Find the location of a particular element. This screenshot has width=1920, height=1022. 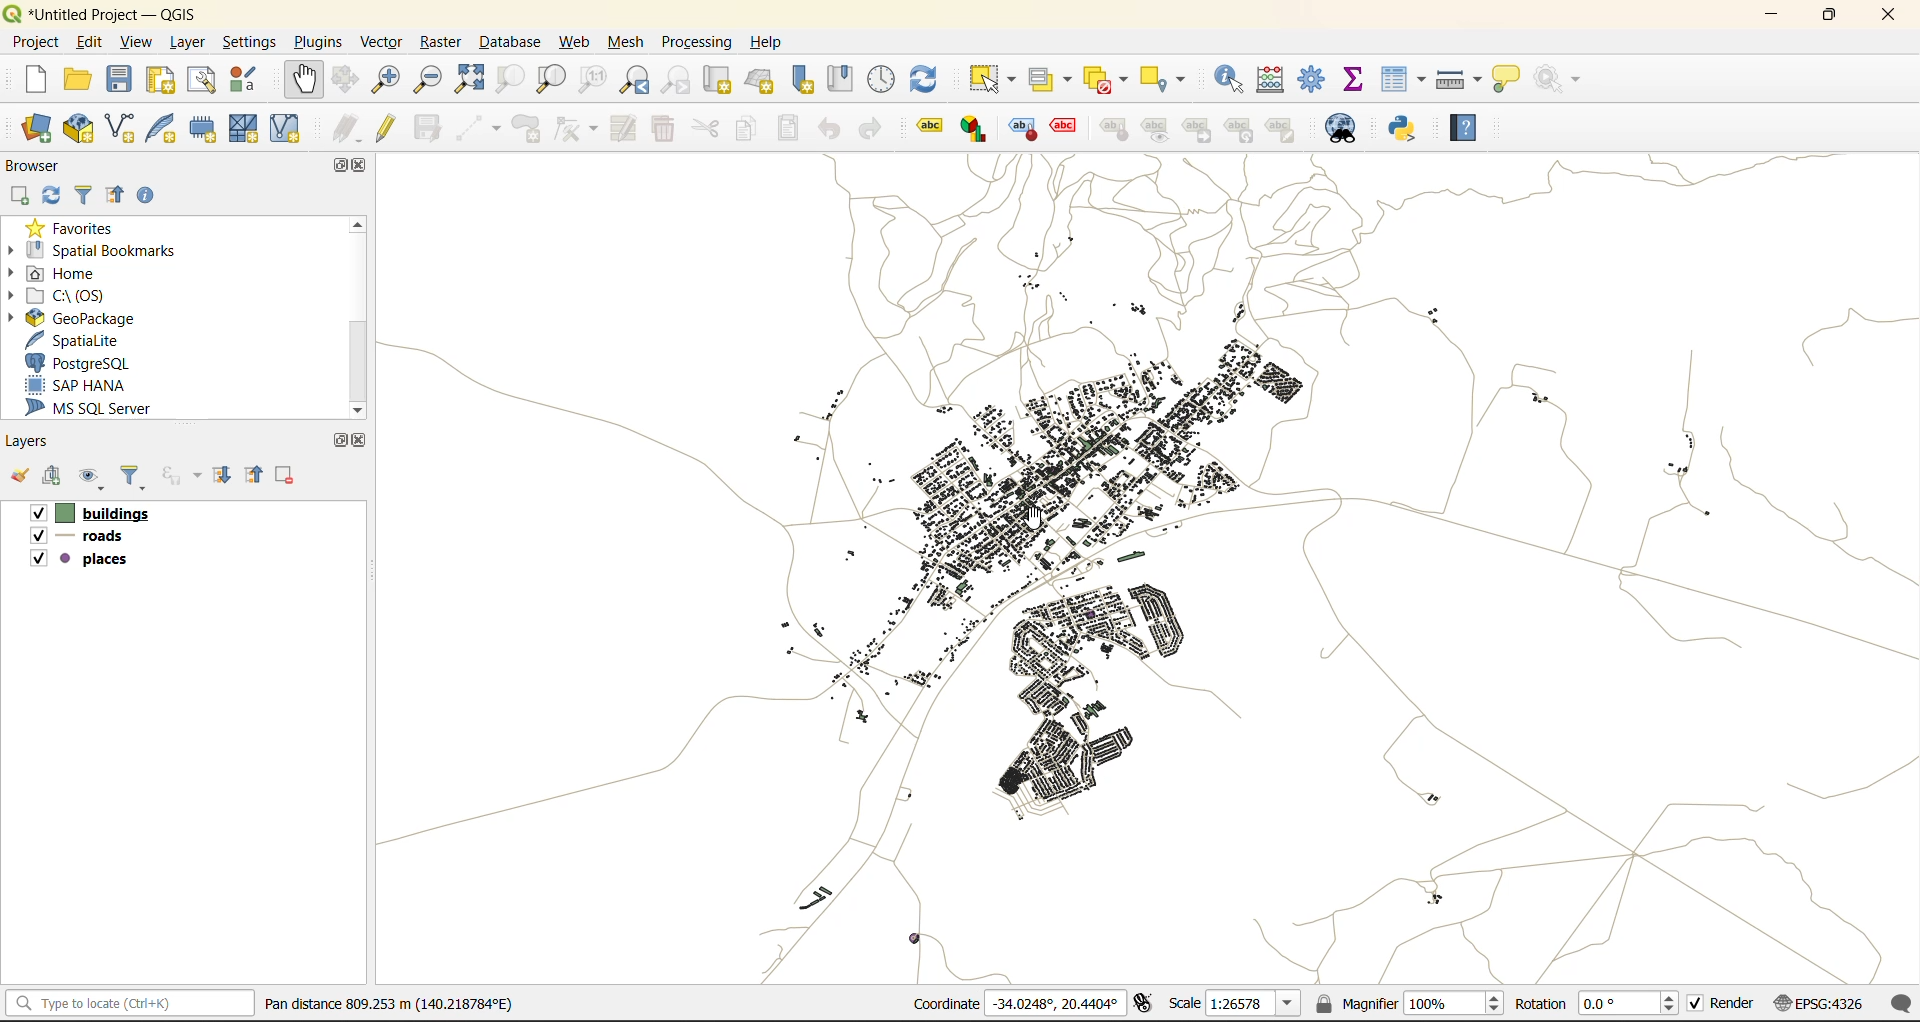

redo is located at coordinates (871, 126).